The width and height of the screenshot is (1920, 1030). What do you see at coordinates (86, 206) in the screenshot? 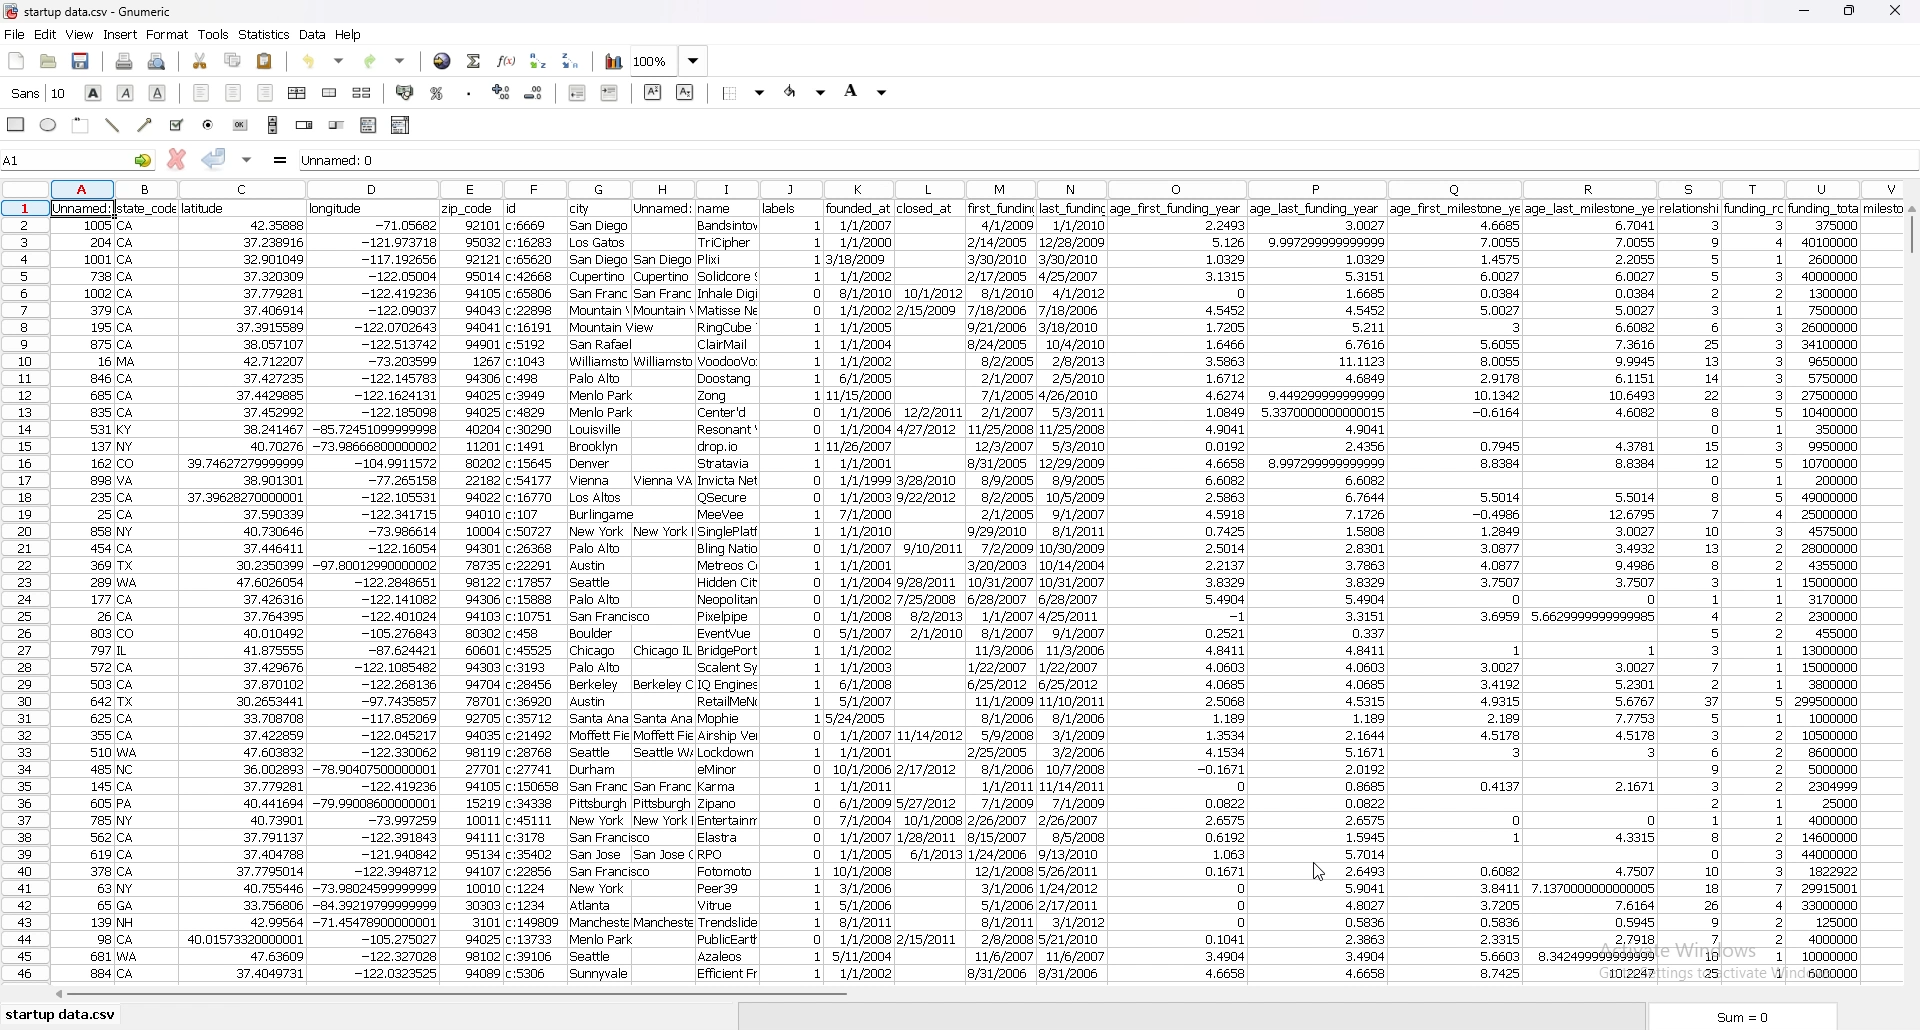
I see `selected cell` at bounding box center [86, 206].